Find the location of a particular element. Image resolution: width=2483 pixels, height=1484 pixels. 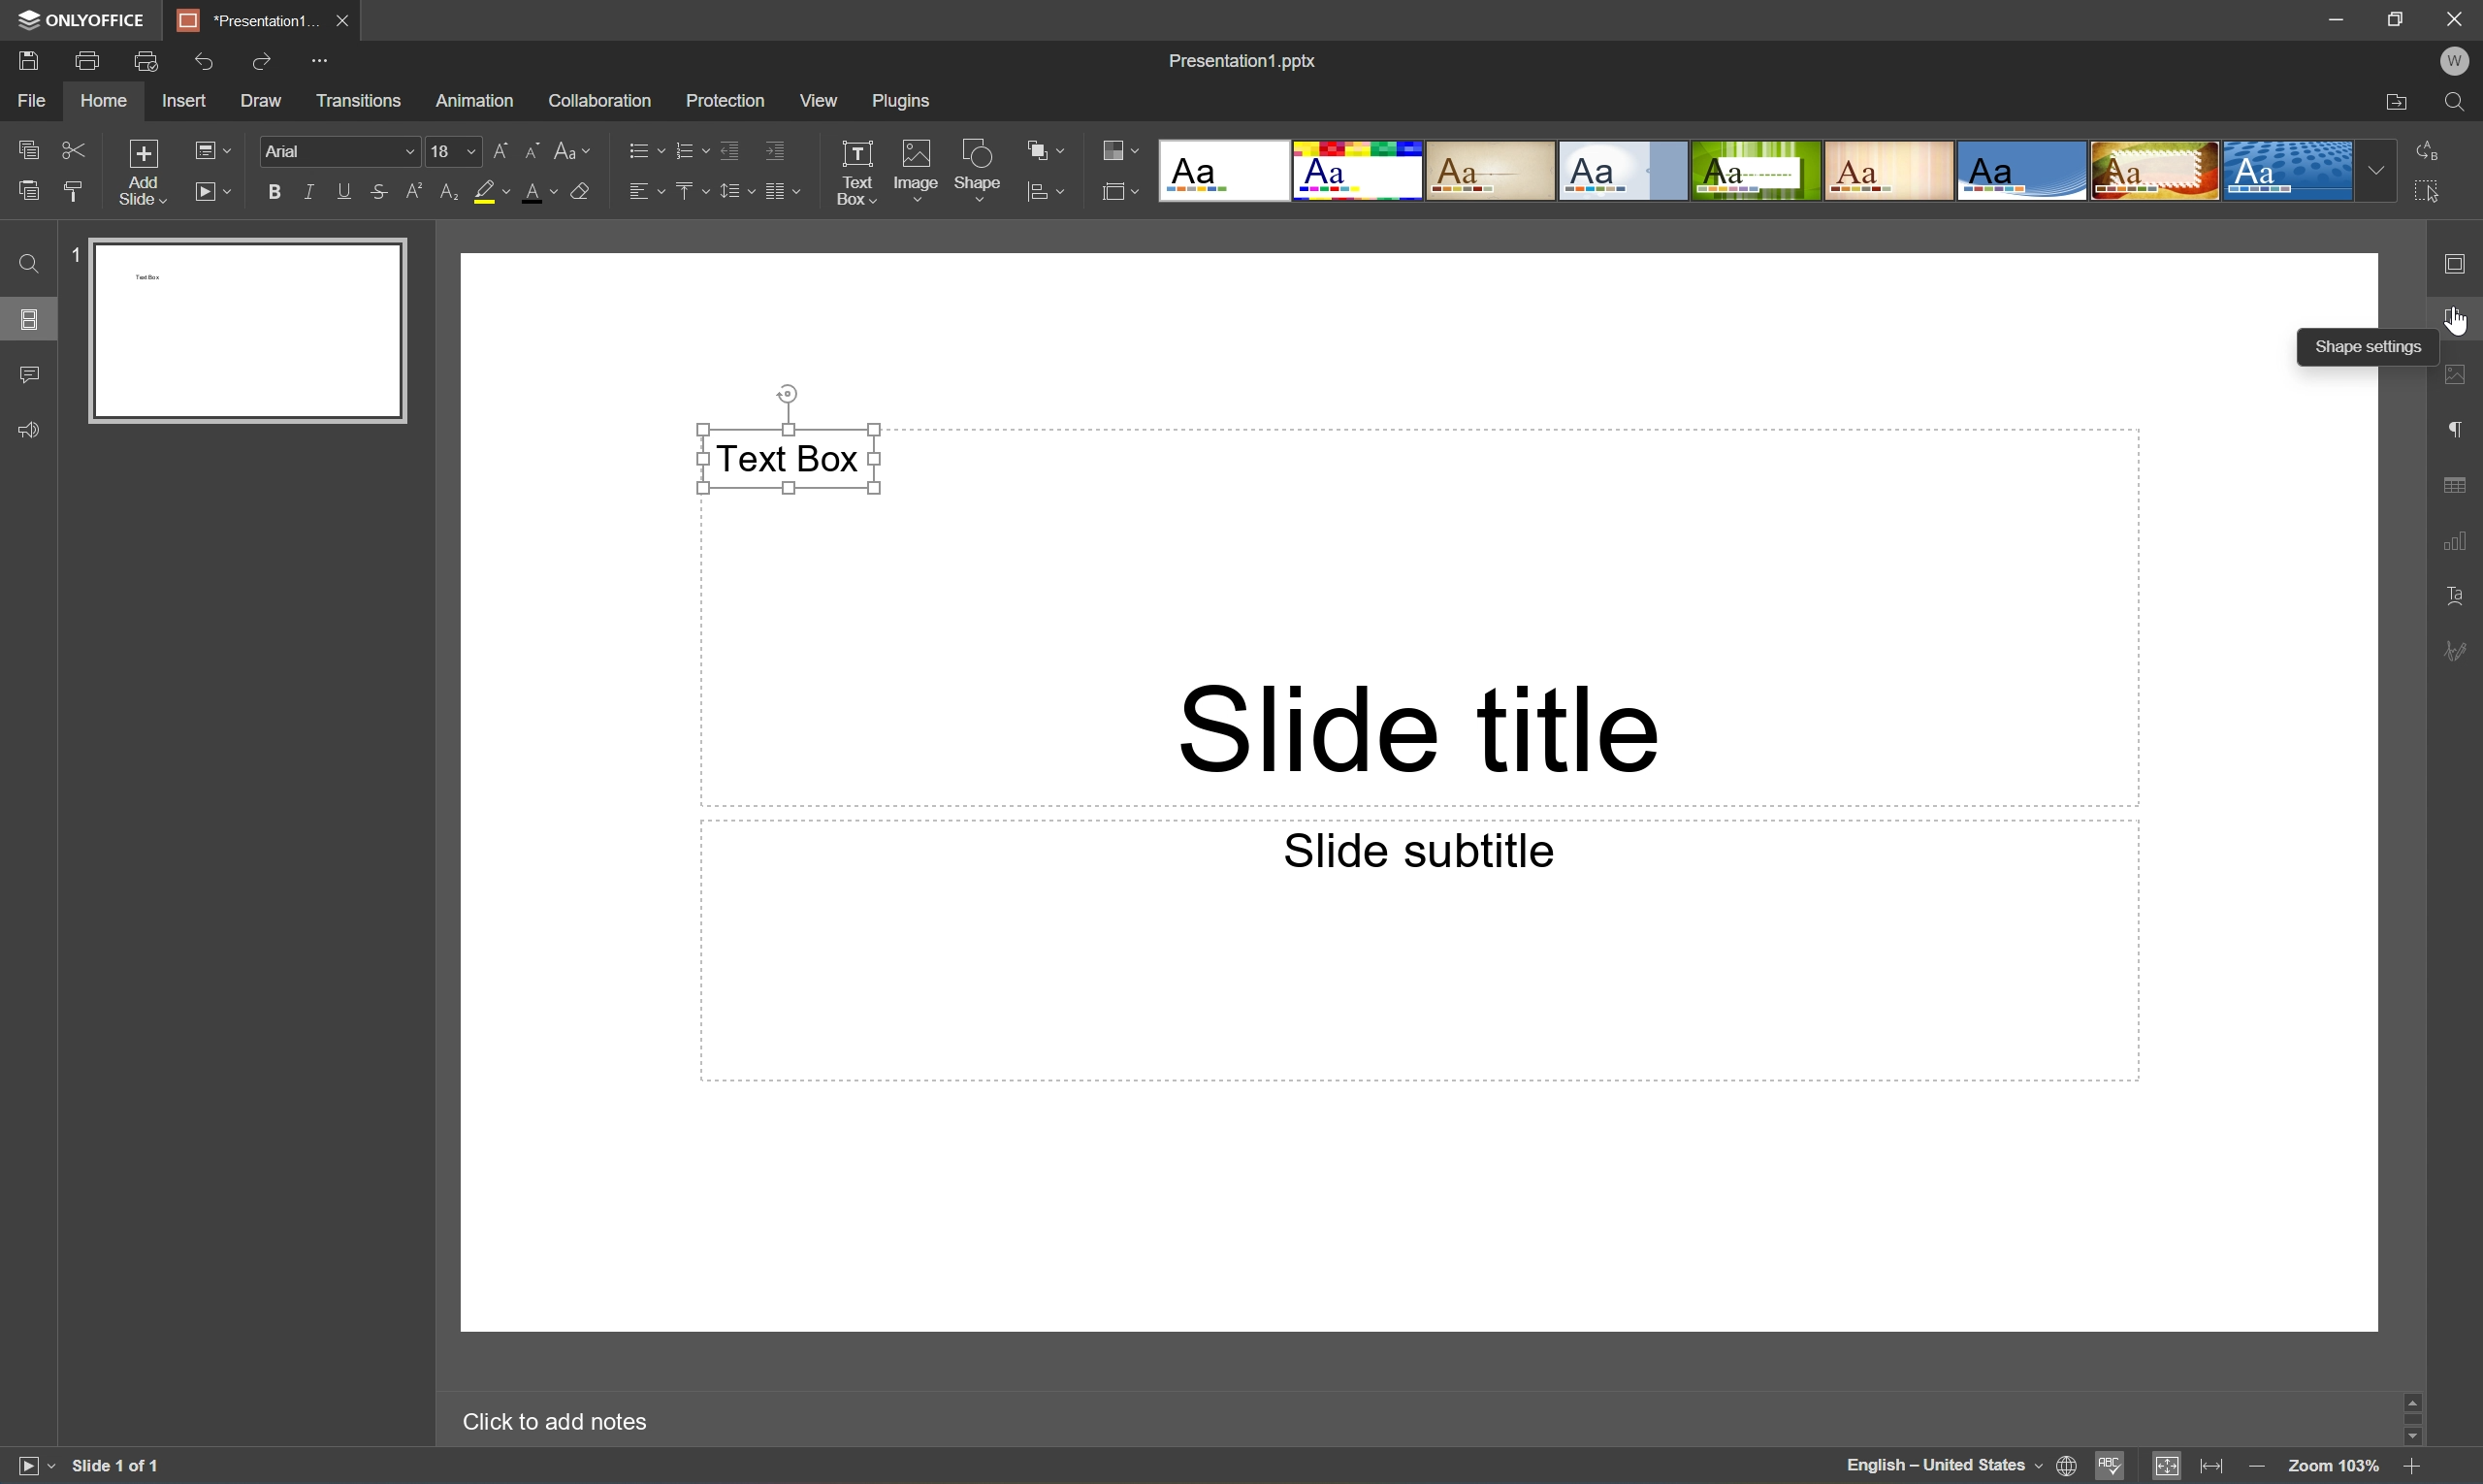

Signature settings is located at coordinates (2461, 649).